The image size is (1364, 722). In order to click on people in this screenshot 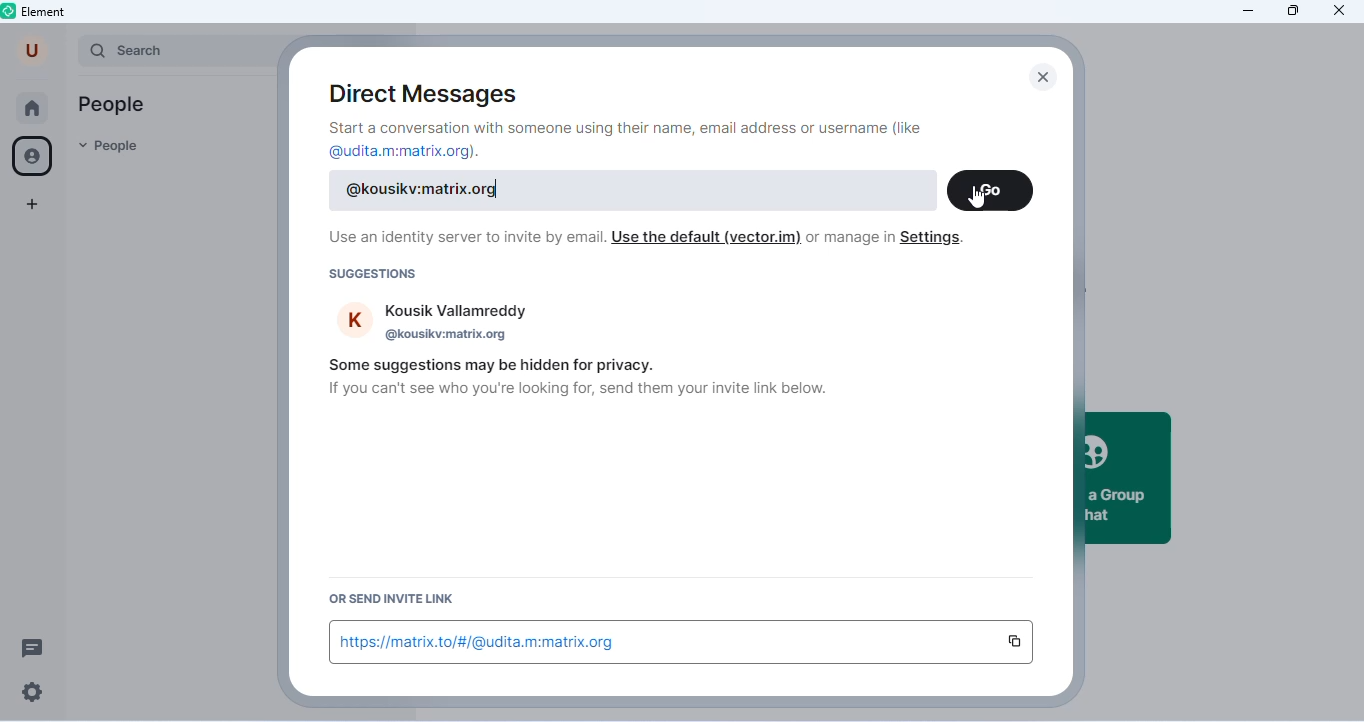, I will do `click(110, 148)`.